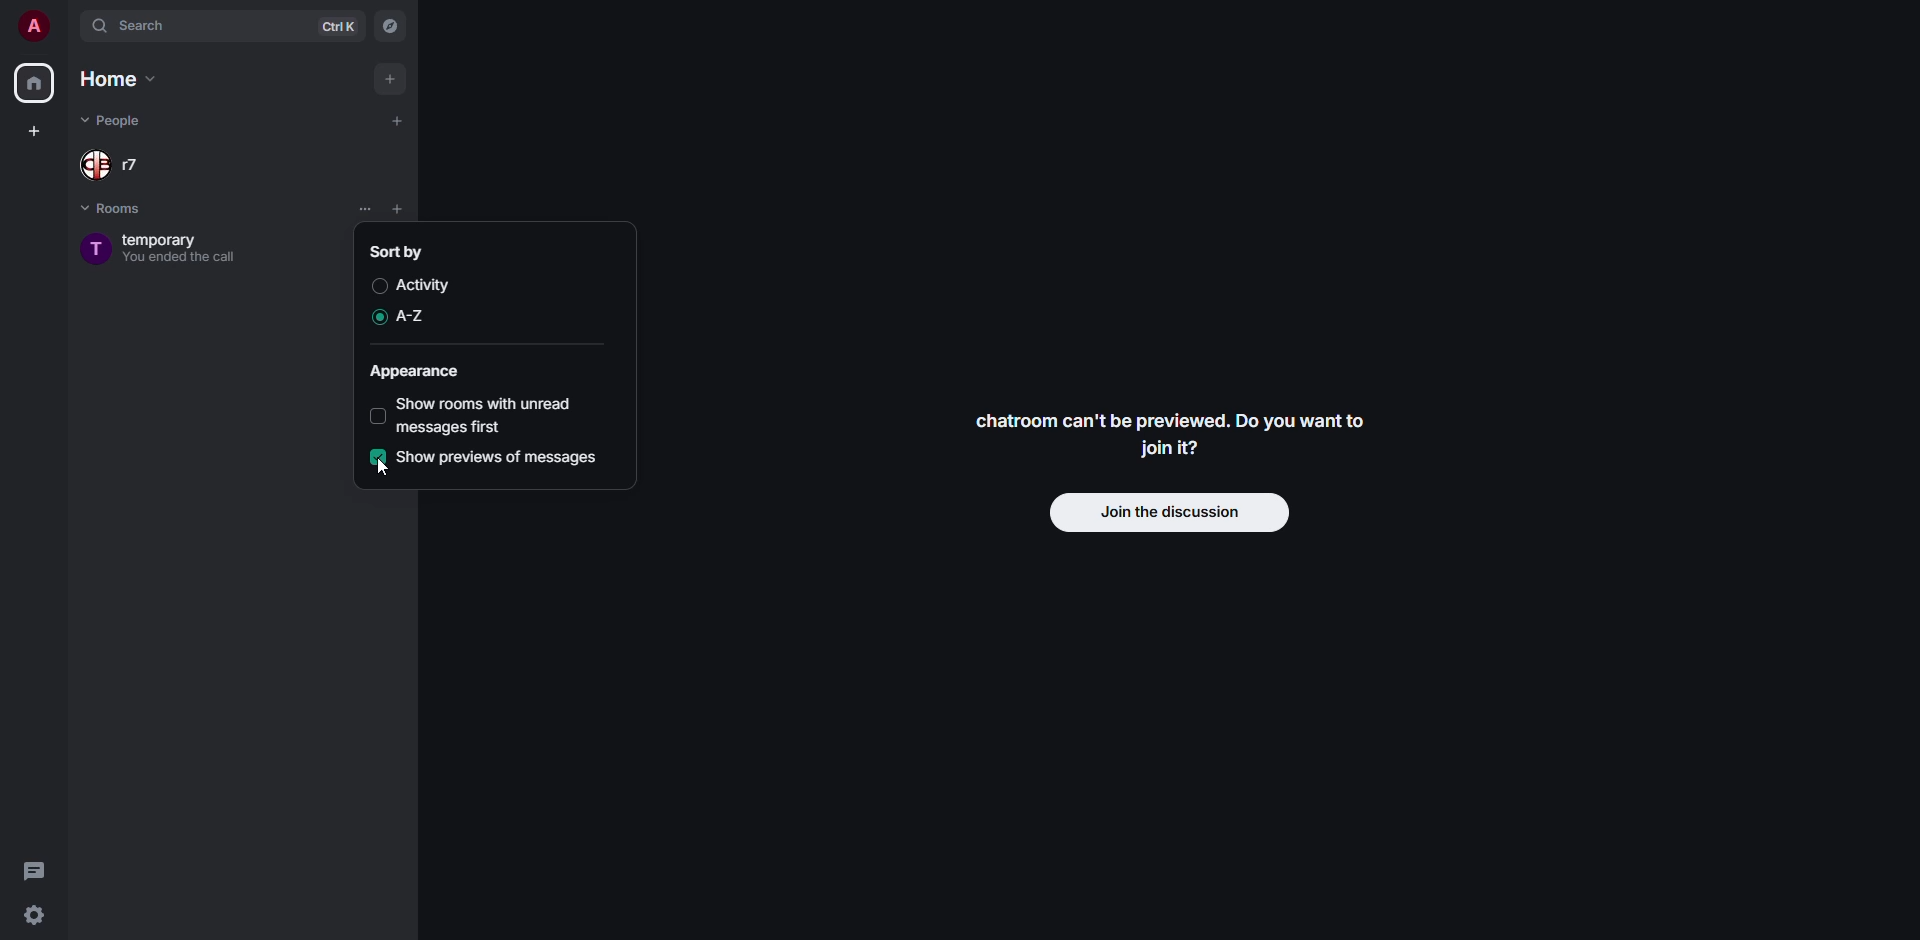 The image size is (1920, 940). I want to click on home, so click(33, 82).